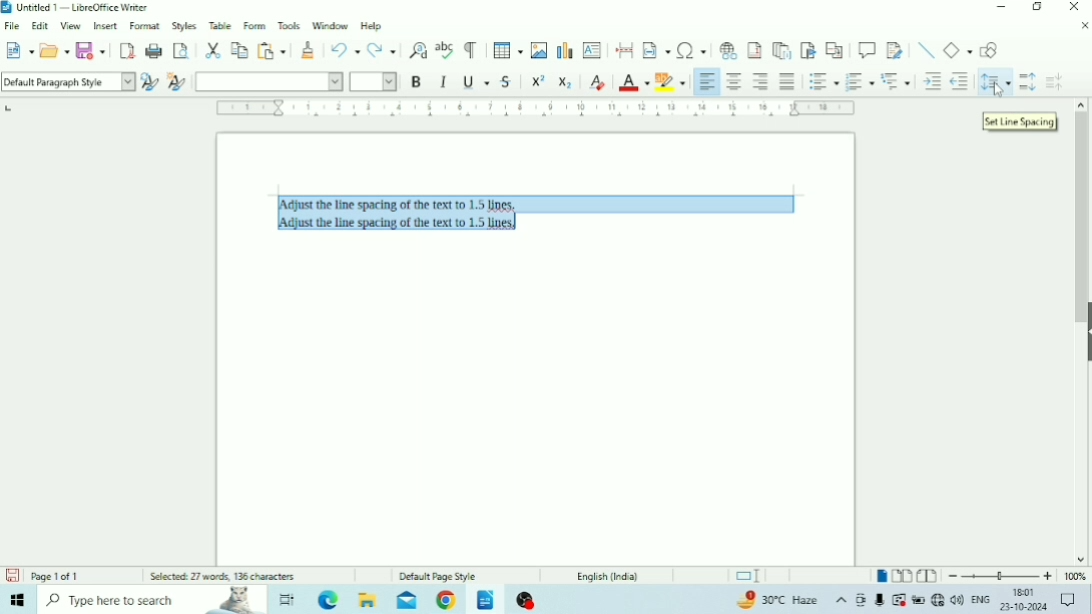  I want to click on Insert PageBreak, so click(625, 49).